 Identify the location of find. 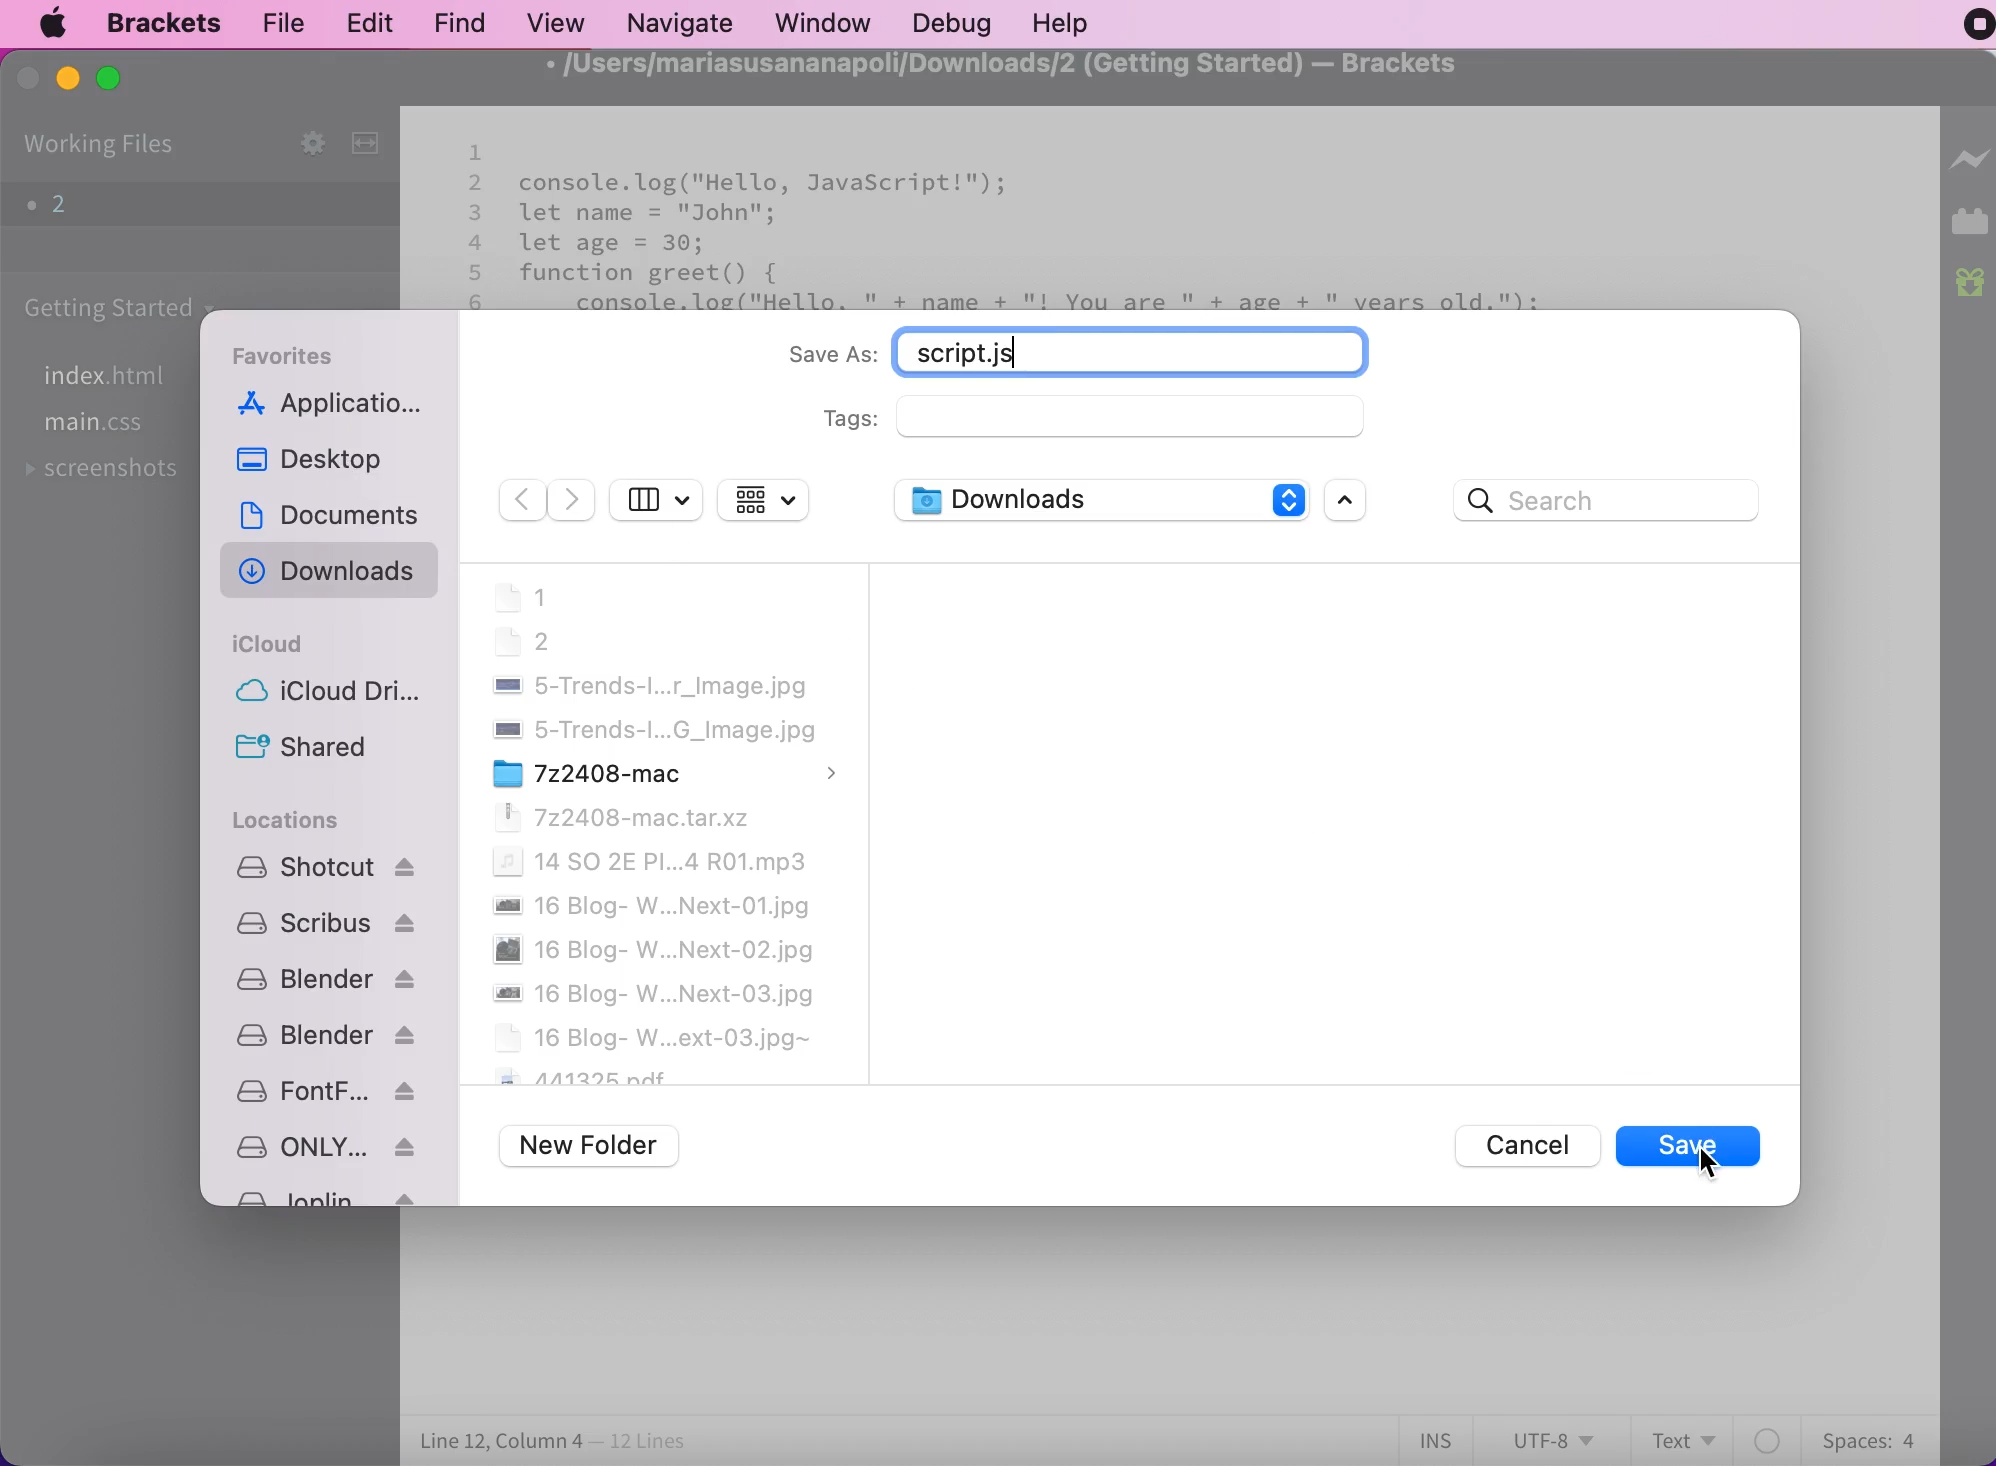
(454, 23).